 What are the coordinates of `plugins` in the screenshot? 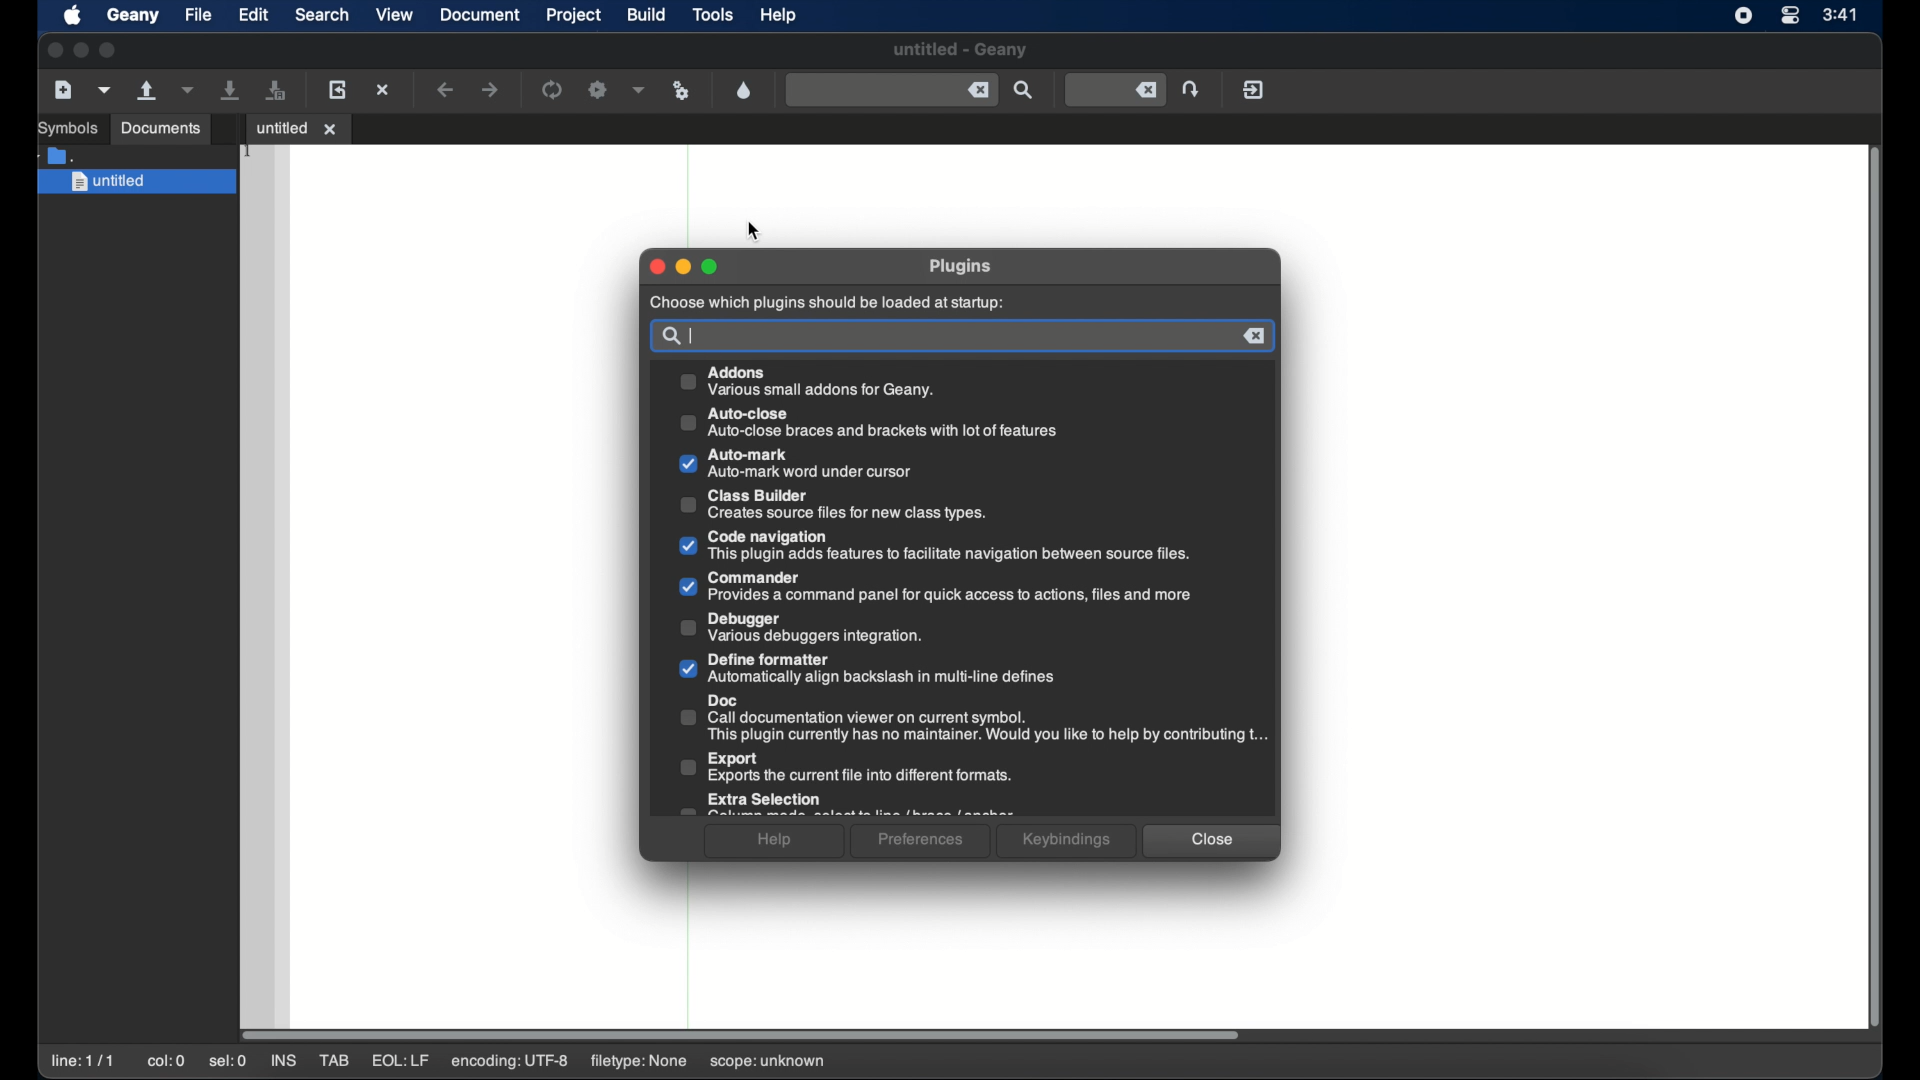 It's located at (960, 267).